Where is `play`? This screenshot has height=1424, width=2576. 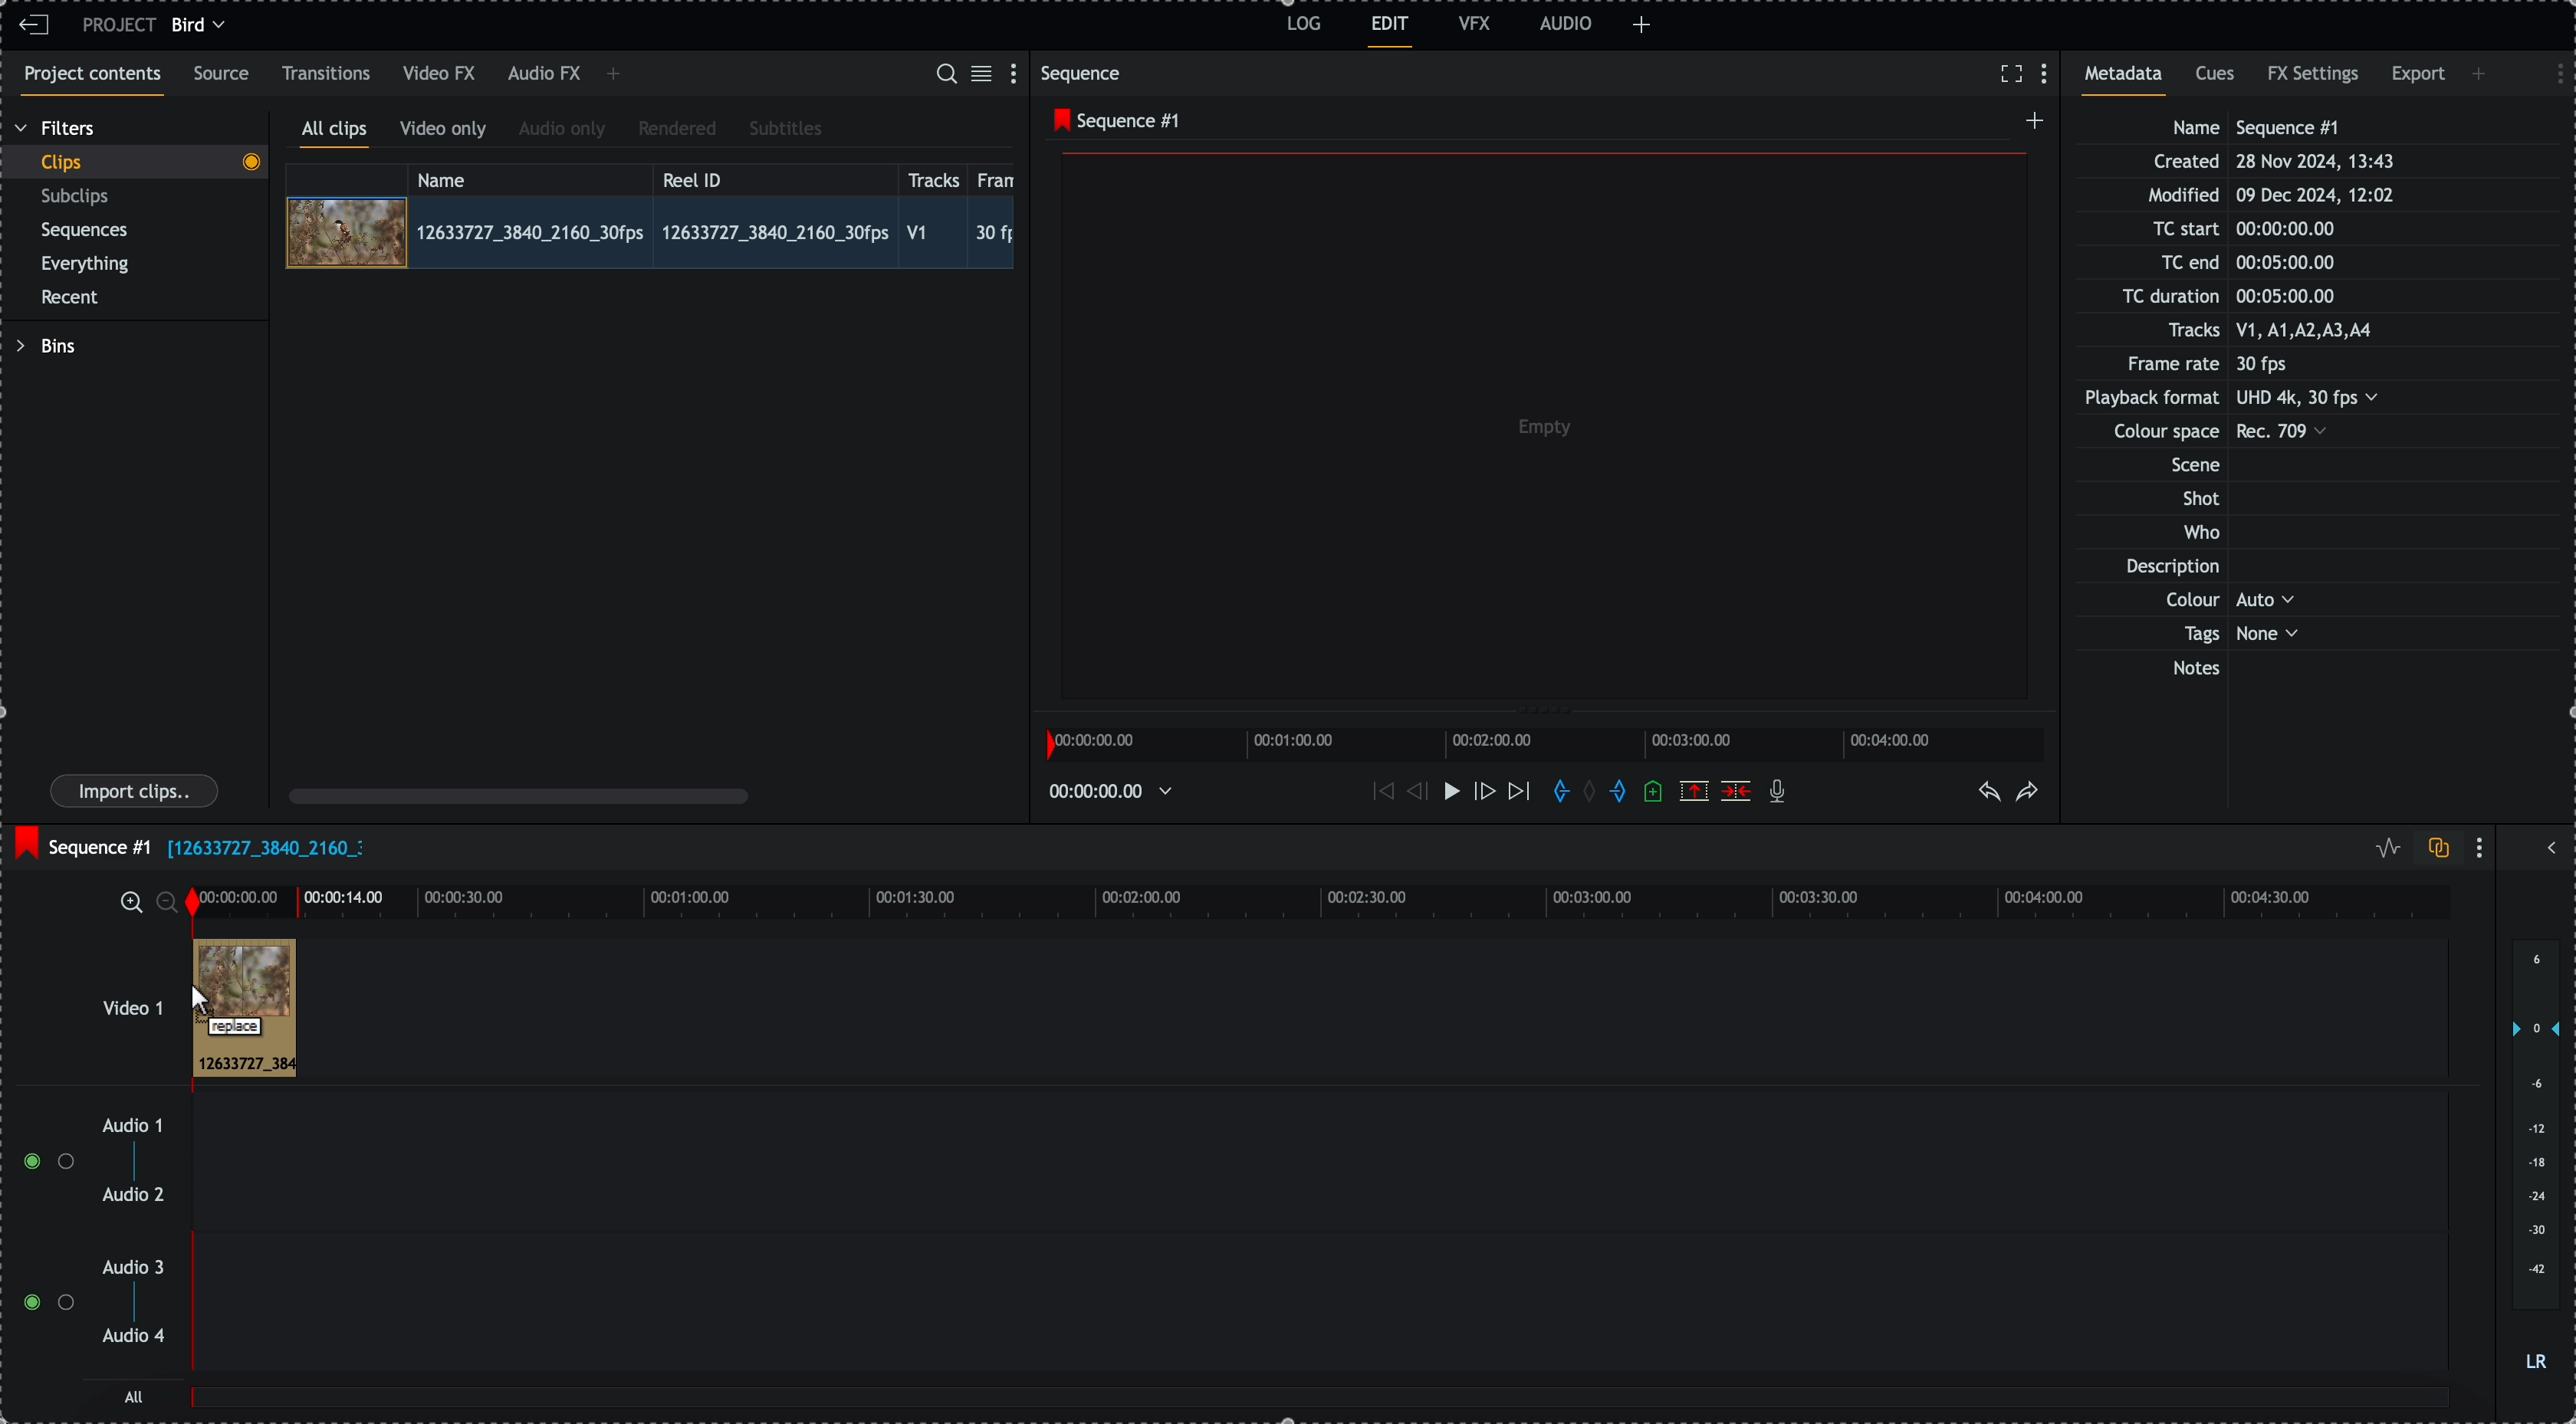 play is located at coordinates (1445, 792).